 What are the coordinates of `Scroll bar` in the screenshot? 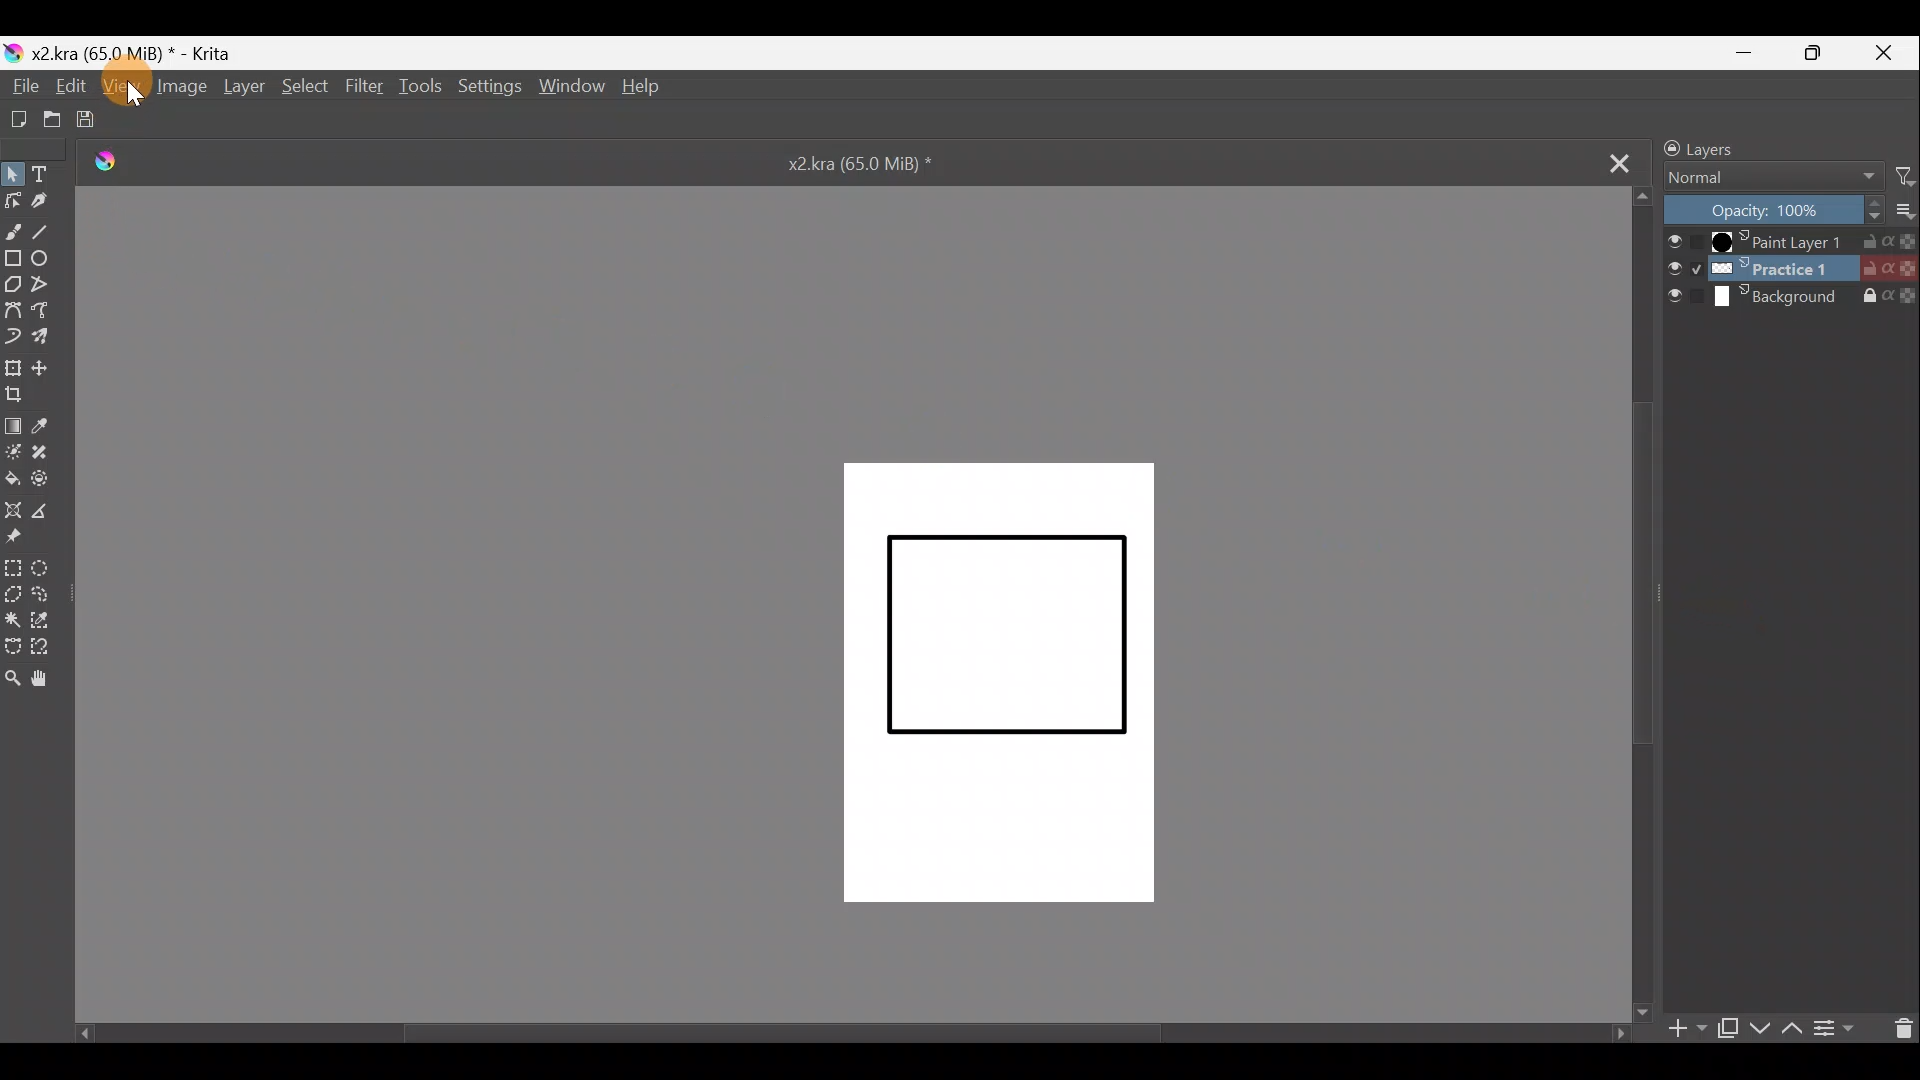 It's located at (1642, 606).